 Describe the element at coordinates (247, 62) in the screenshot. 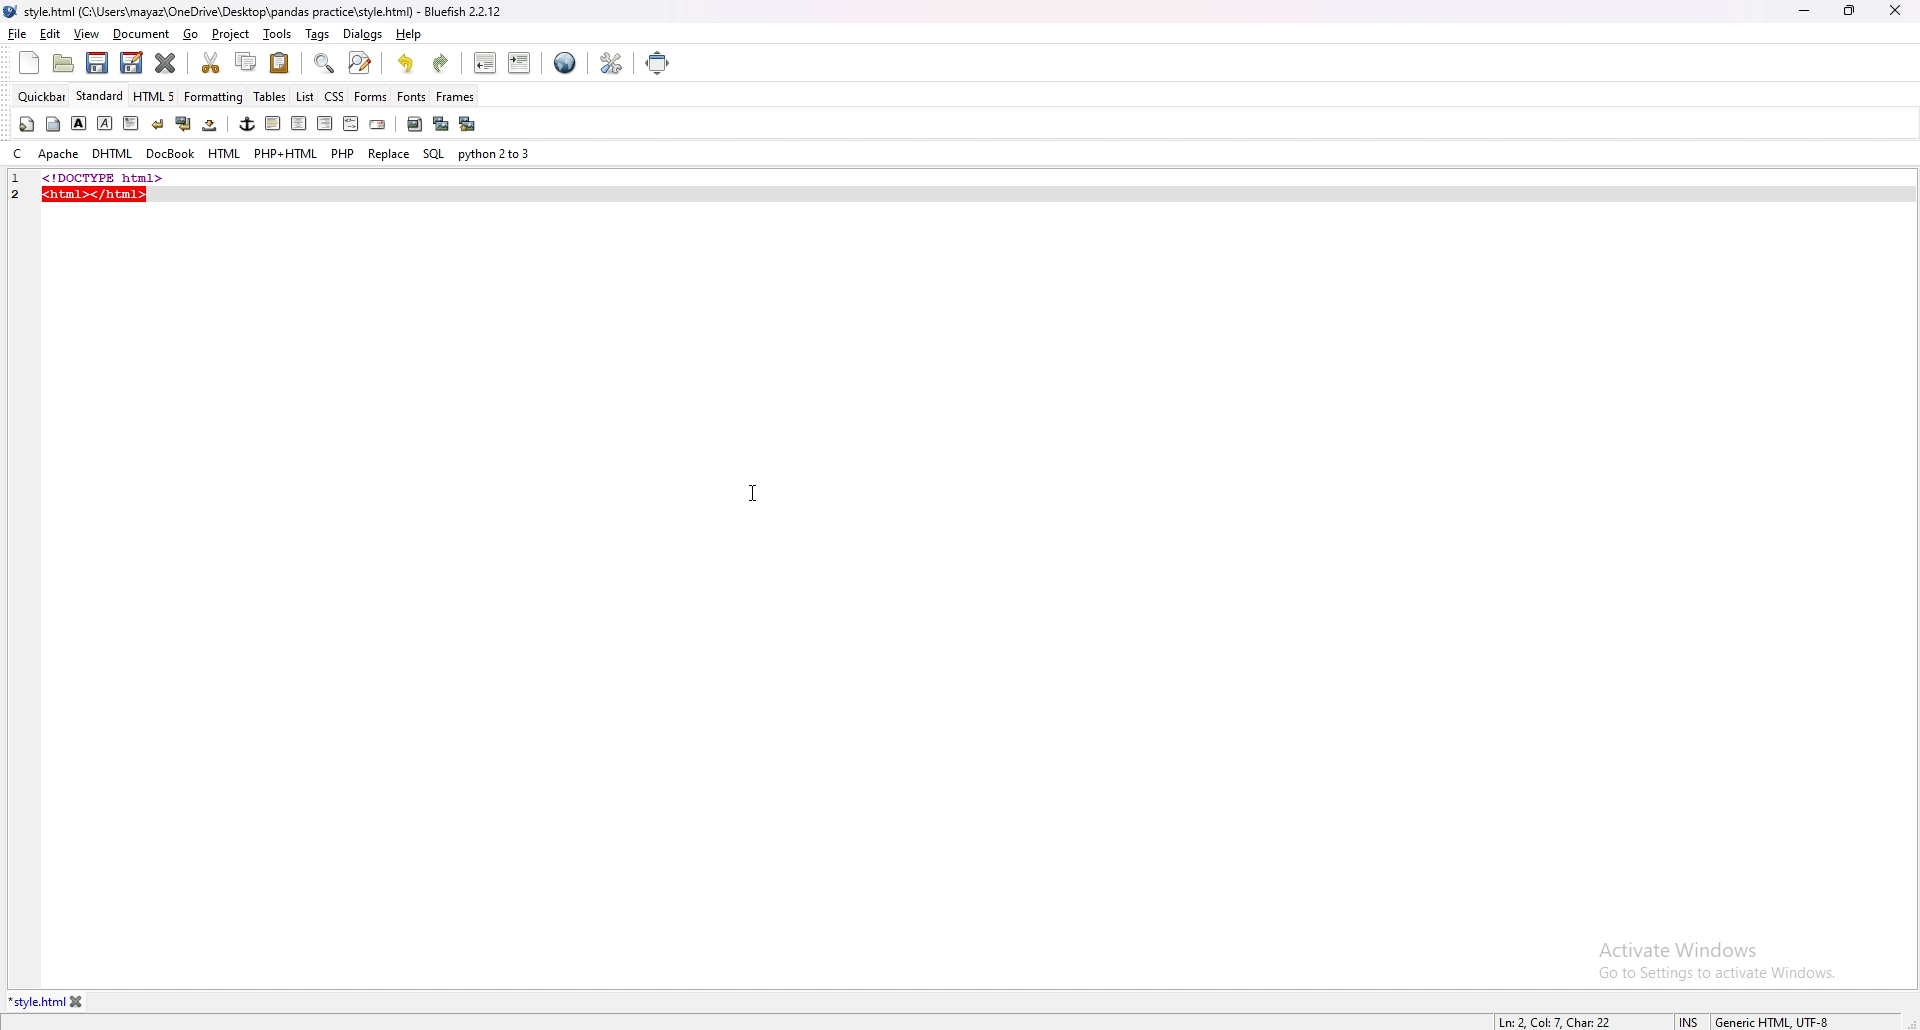

I see `copy` at that location.